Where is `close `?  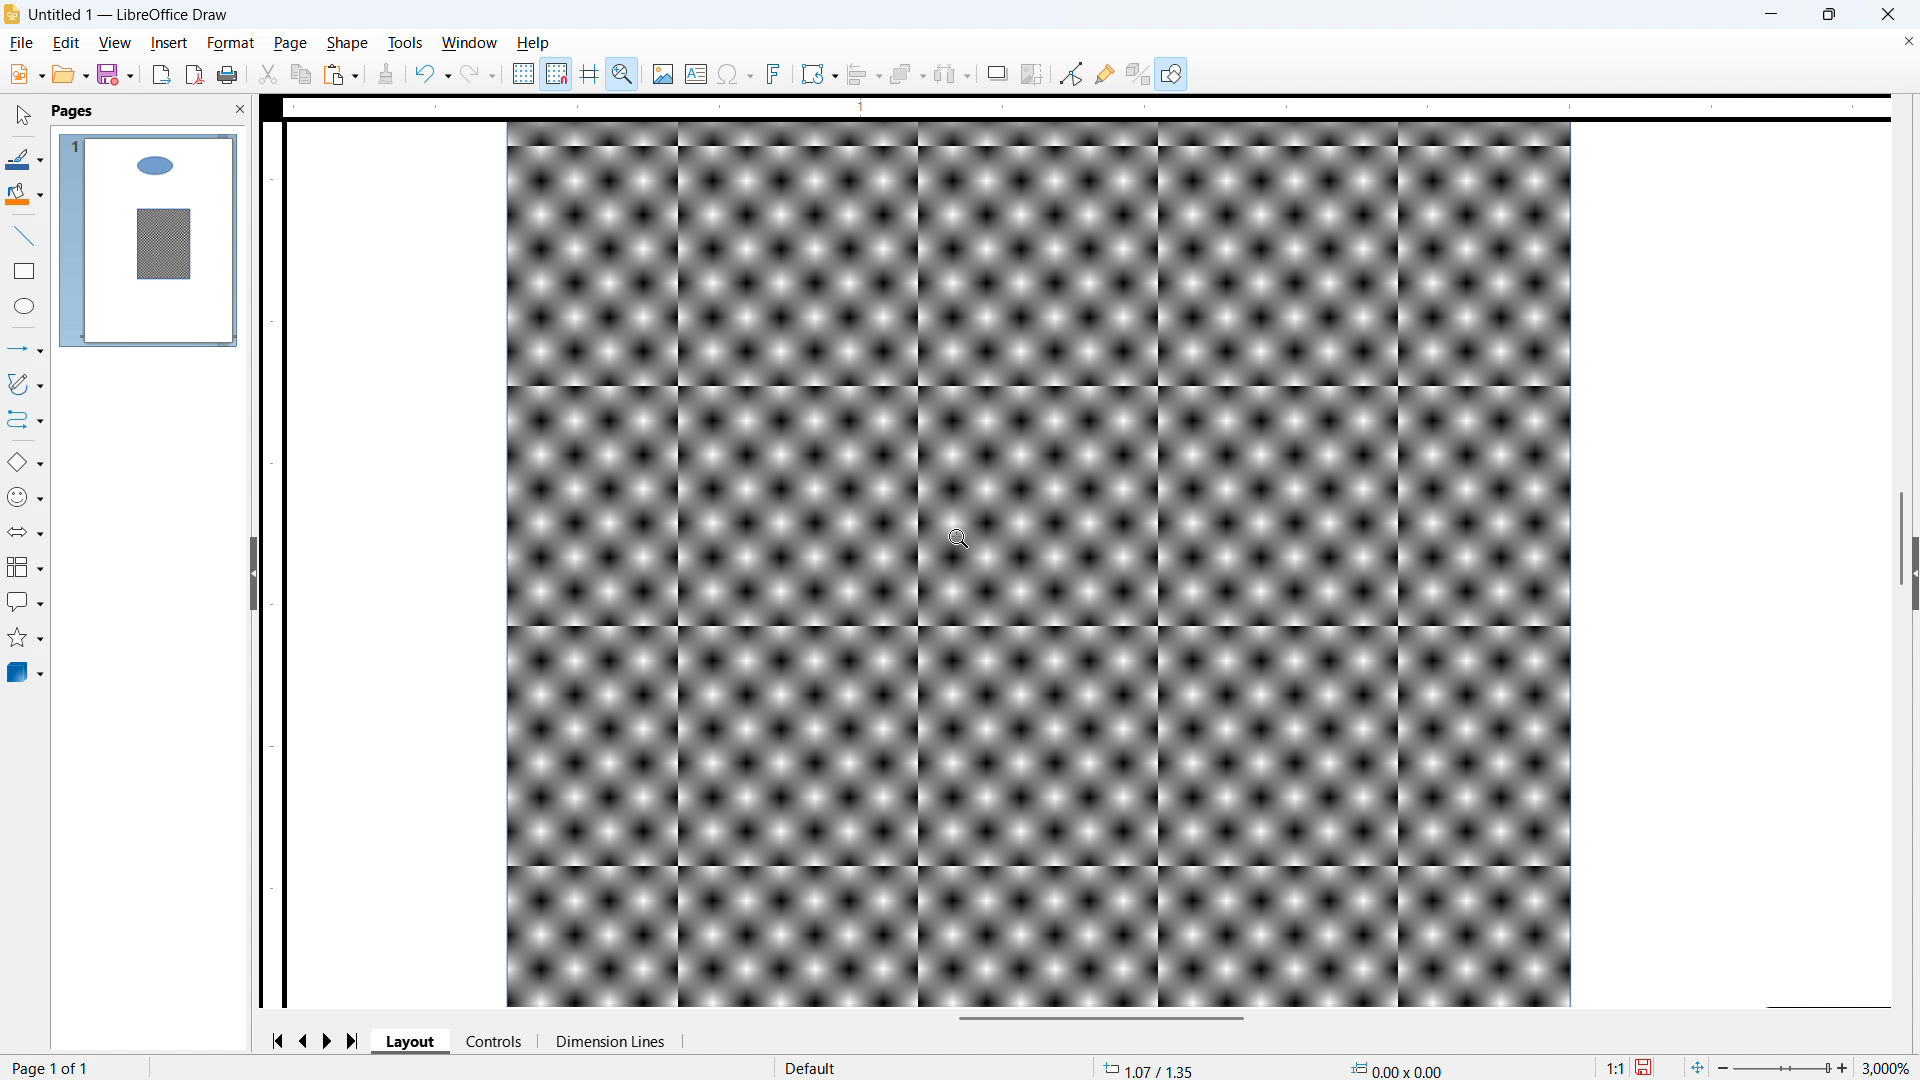 close  is located at coordinates (1886, 15).